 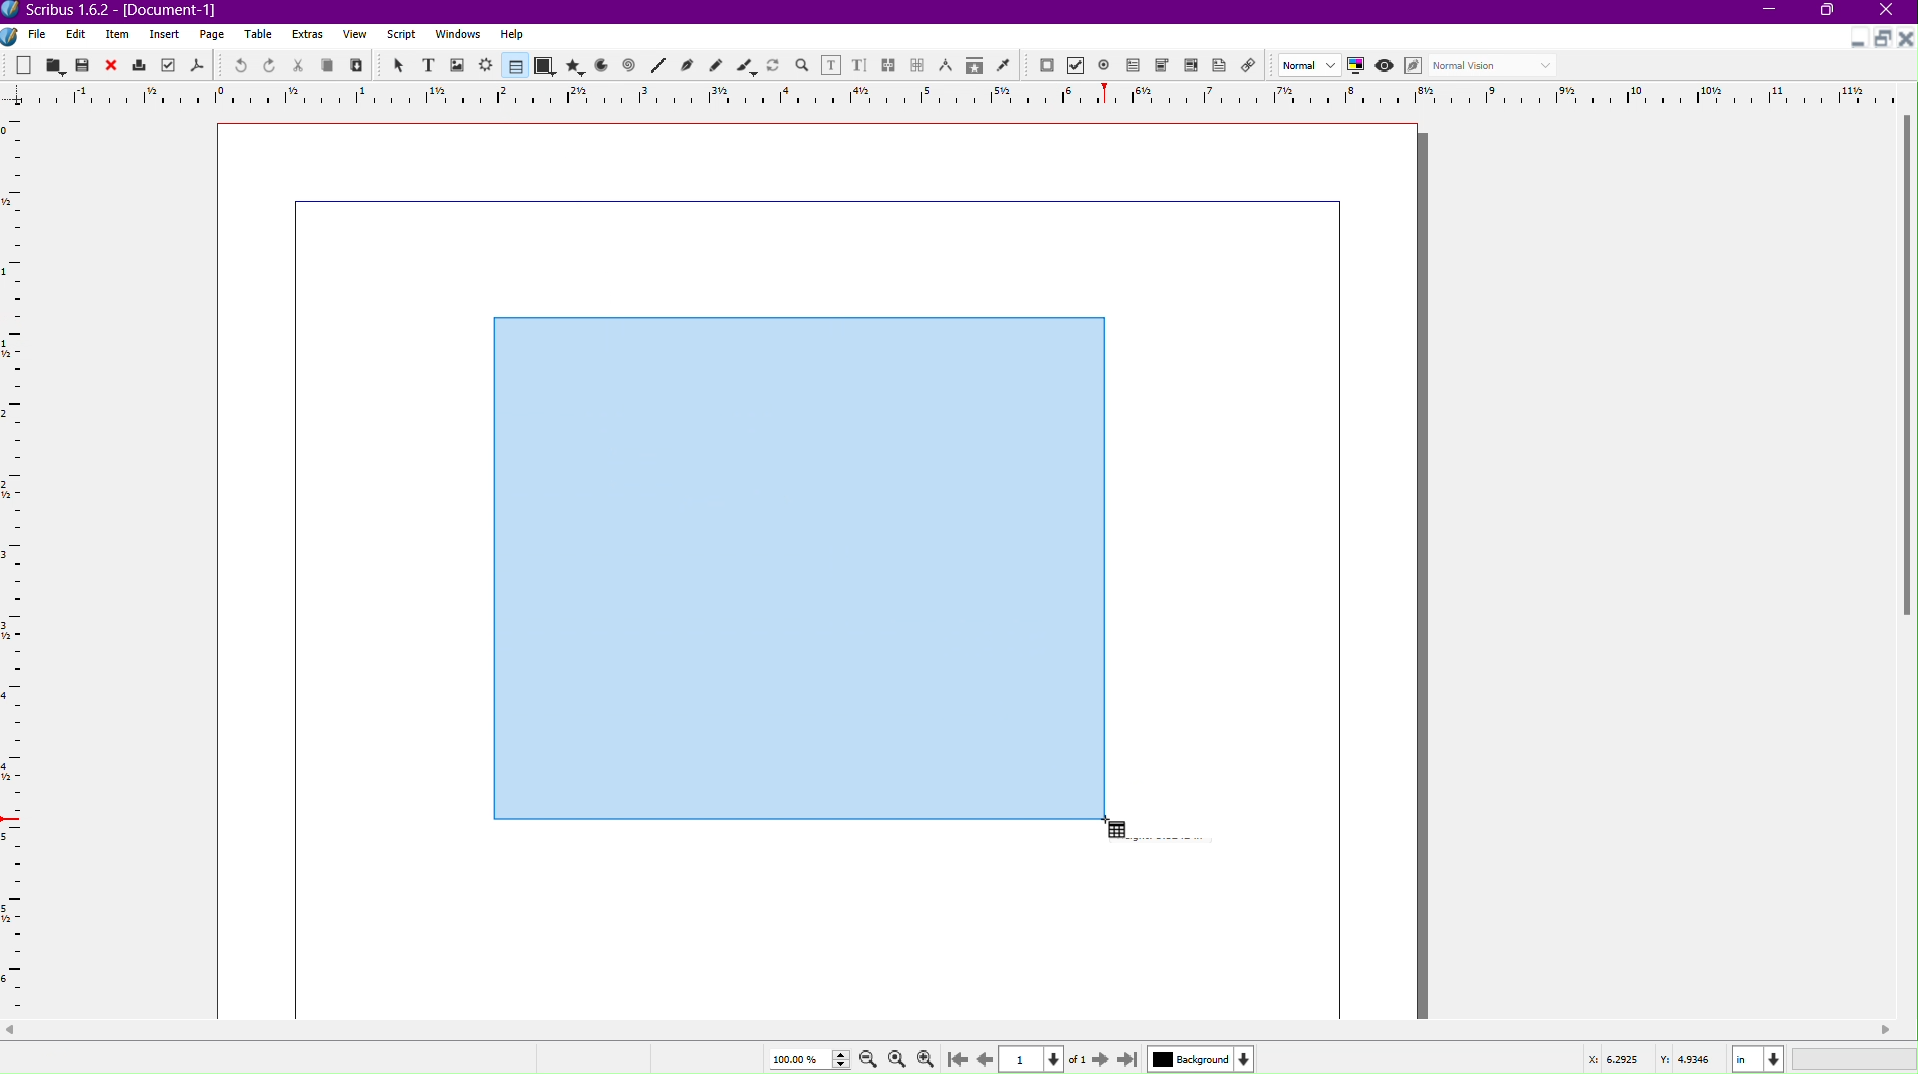 I want to click on Zoom Out, so click(x=864, y=1059).